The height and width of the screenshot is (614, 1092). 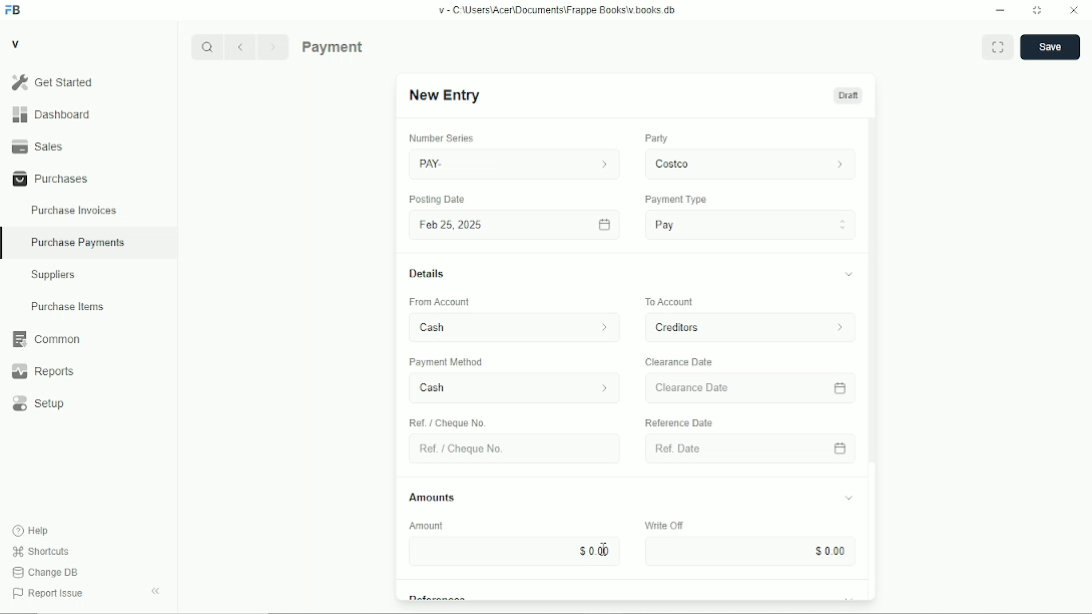 What do you see at coordinates (46, 573) in the screenshot?
I see `Change DB` at bounding box center [46, 573].